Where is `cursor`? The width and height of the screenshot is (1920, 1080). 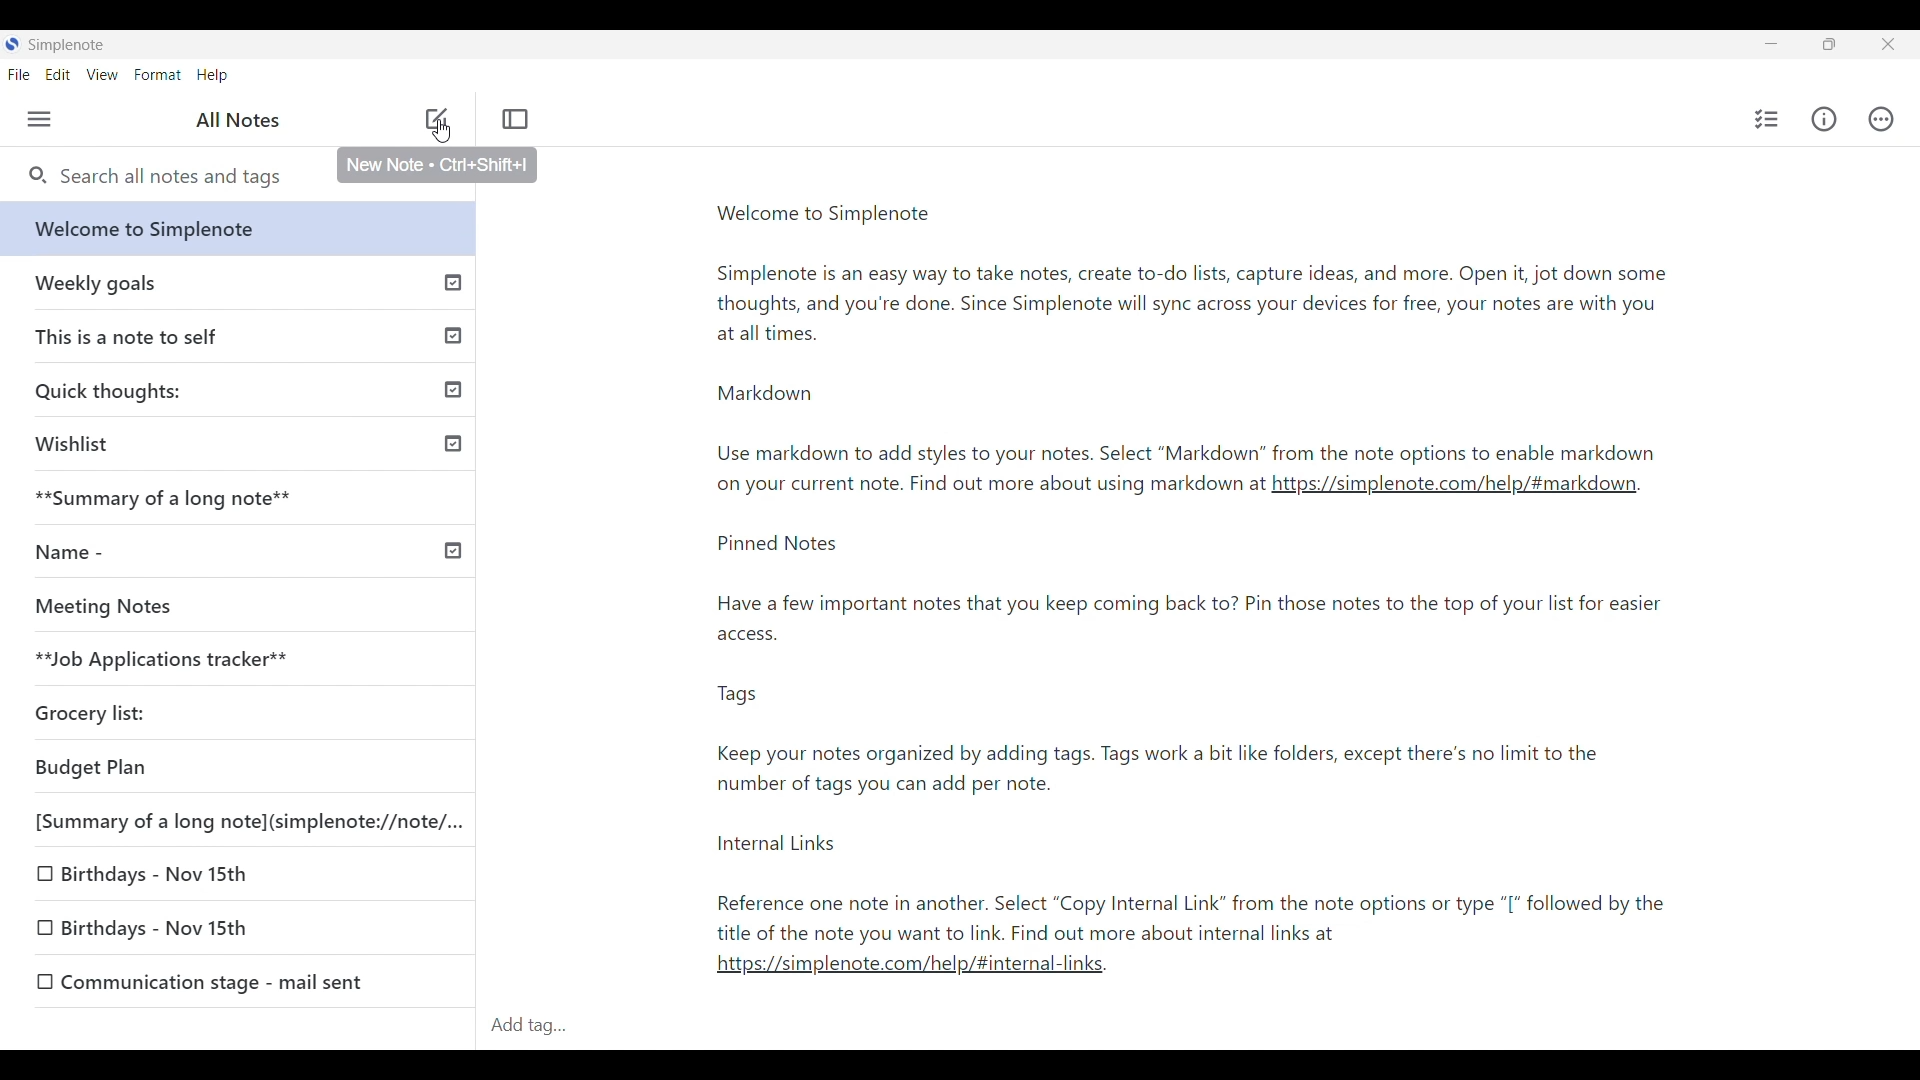
cursor is located at coordinates (438, 130).